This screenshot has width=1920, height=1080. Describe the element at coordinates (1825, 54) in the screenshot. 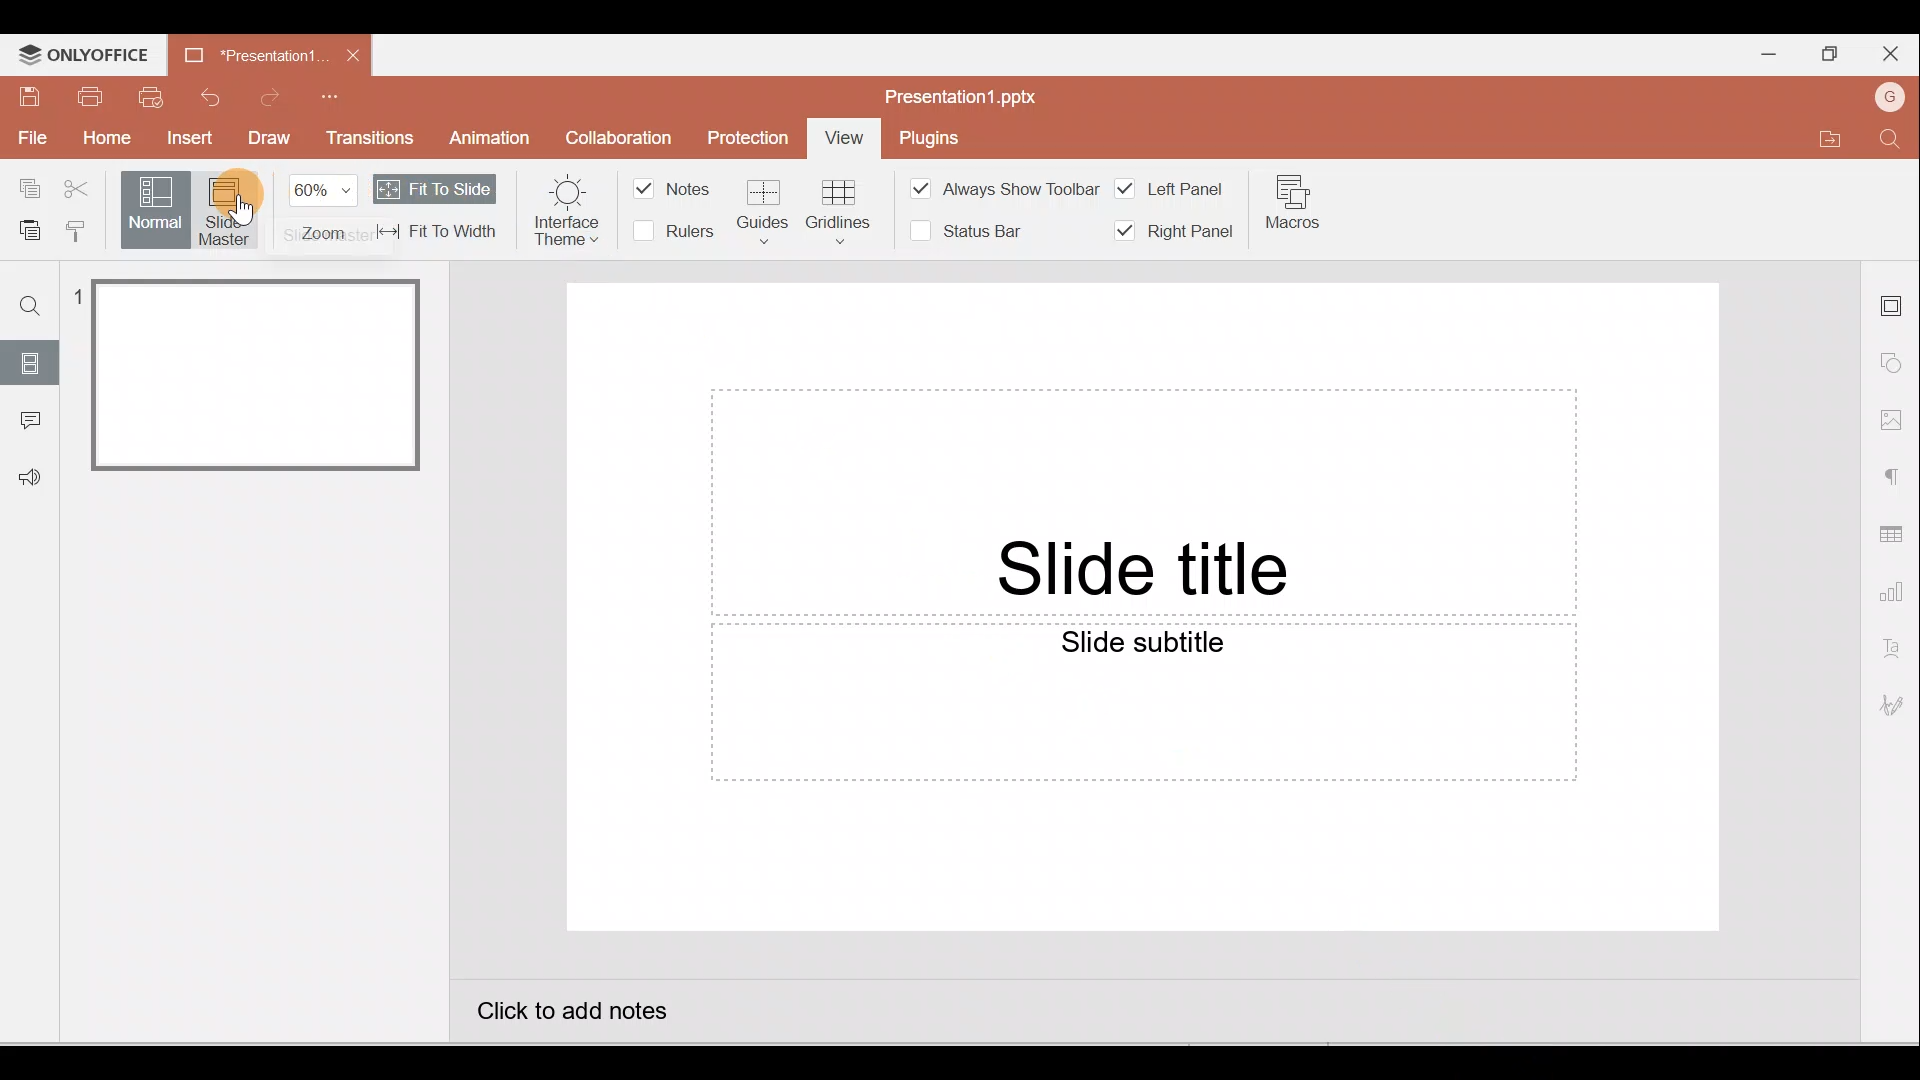

I see `Maximise` at that location.